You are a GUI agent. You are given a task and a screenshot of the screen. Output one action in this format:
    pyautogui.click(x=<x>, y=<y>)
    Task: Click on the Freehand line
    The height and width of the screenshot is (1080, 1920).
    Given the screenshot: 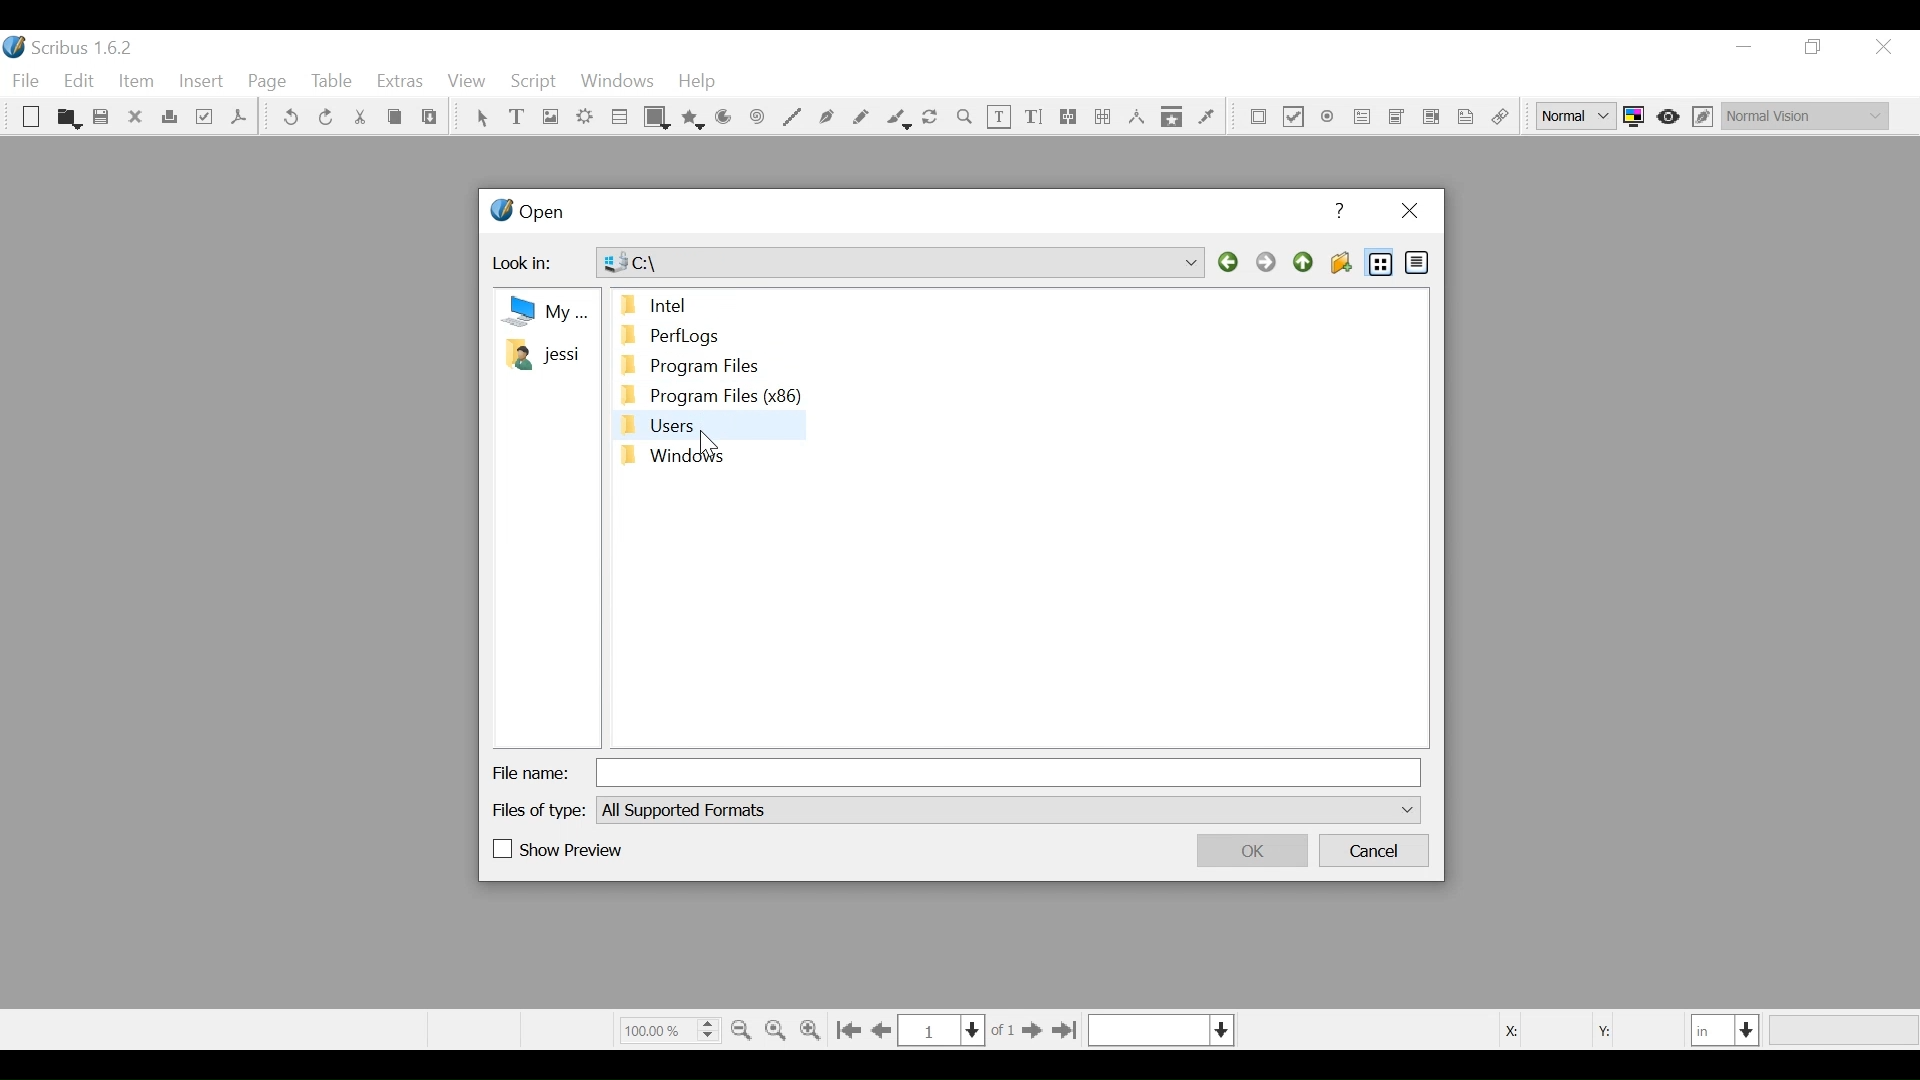 What is the action you would take?
    pyautogui.click(x=862, y=118)
    